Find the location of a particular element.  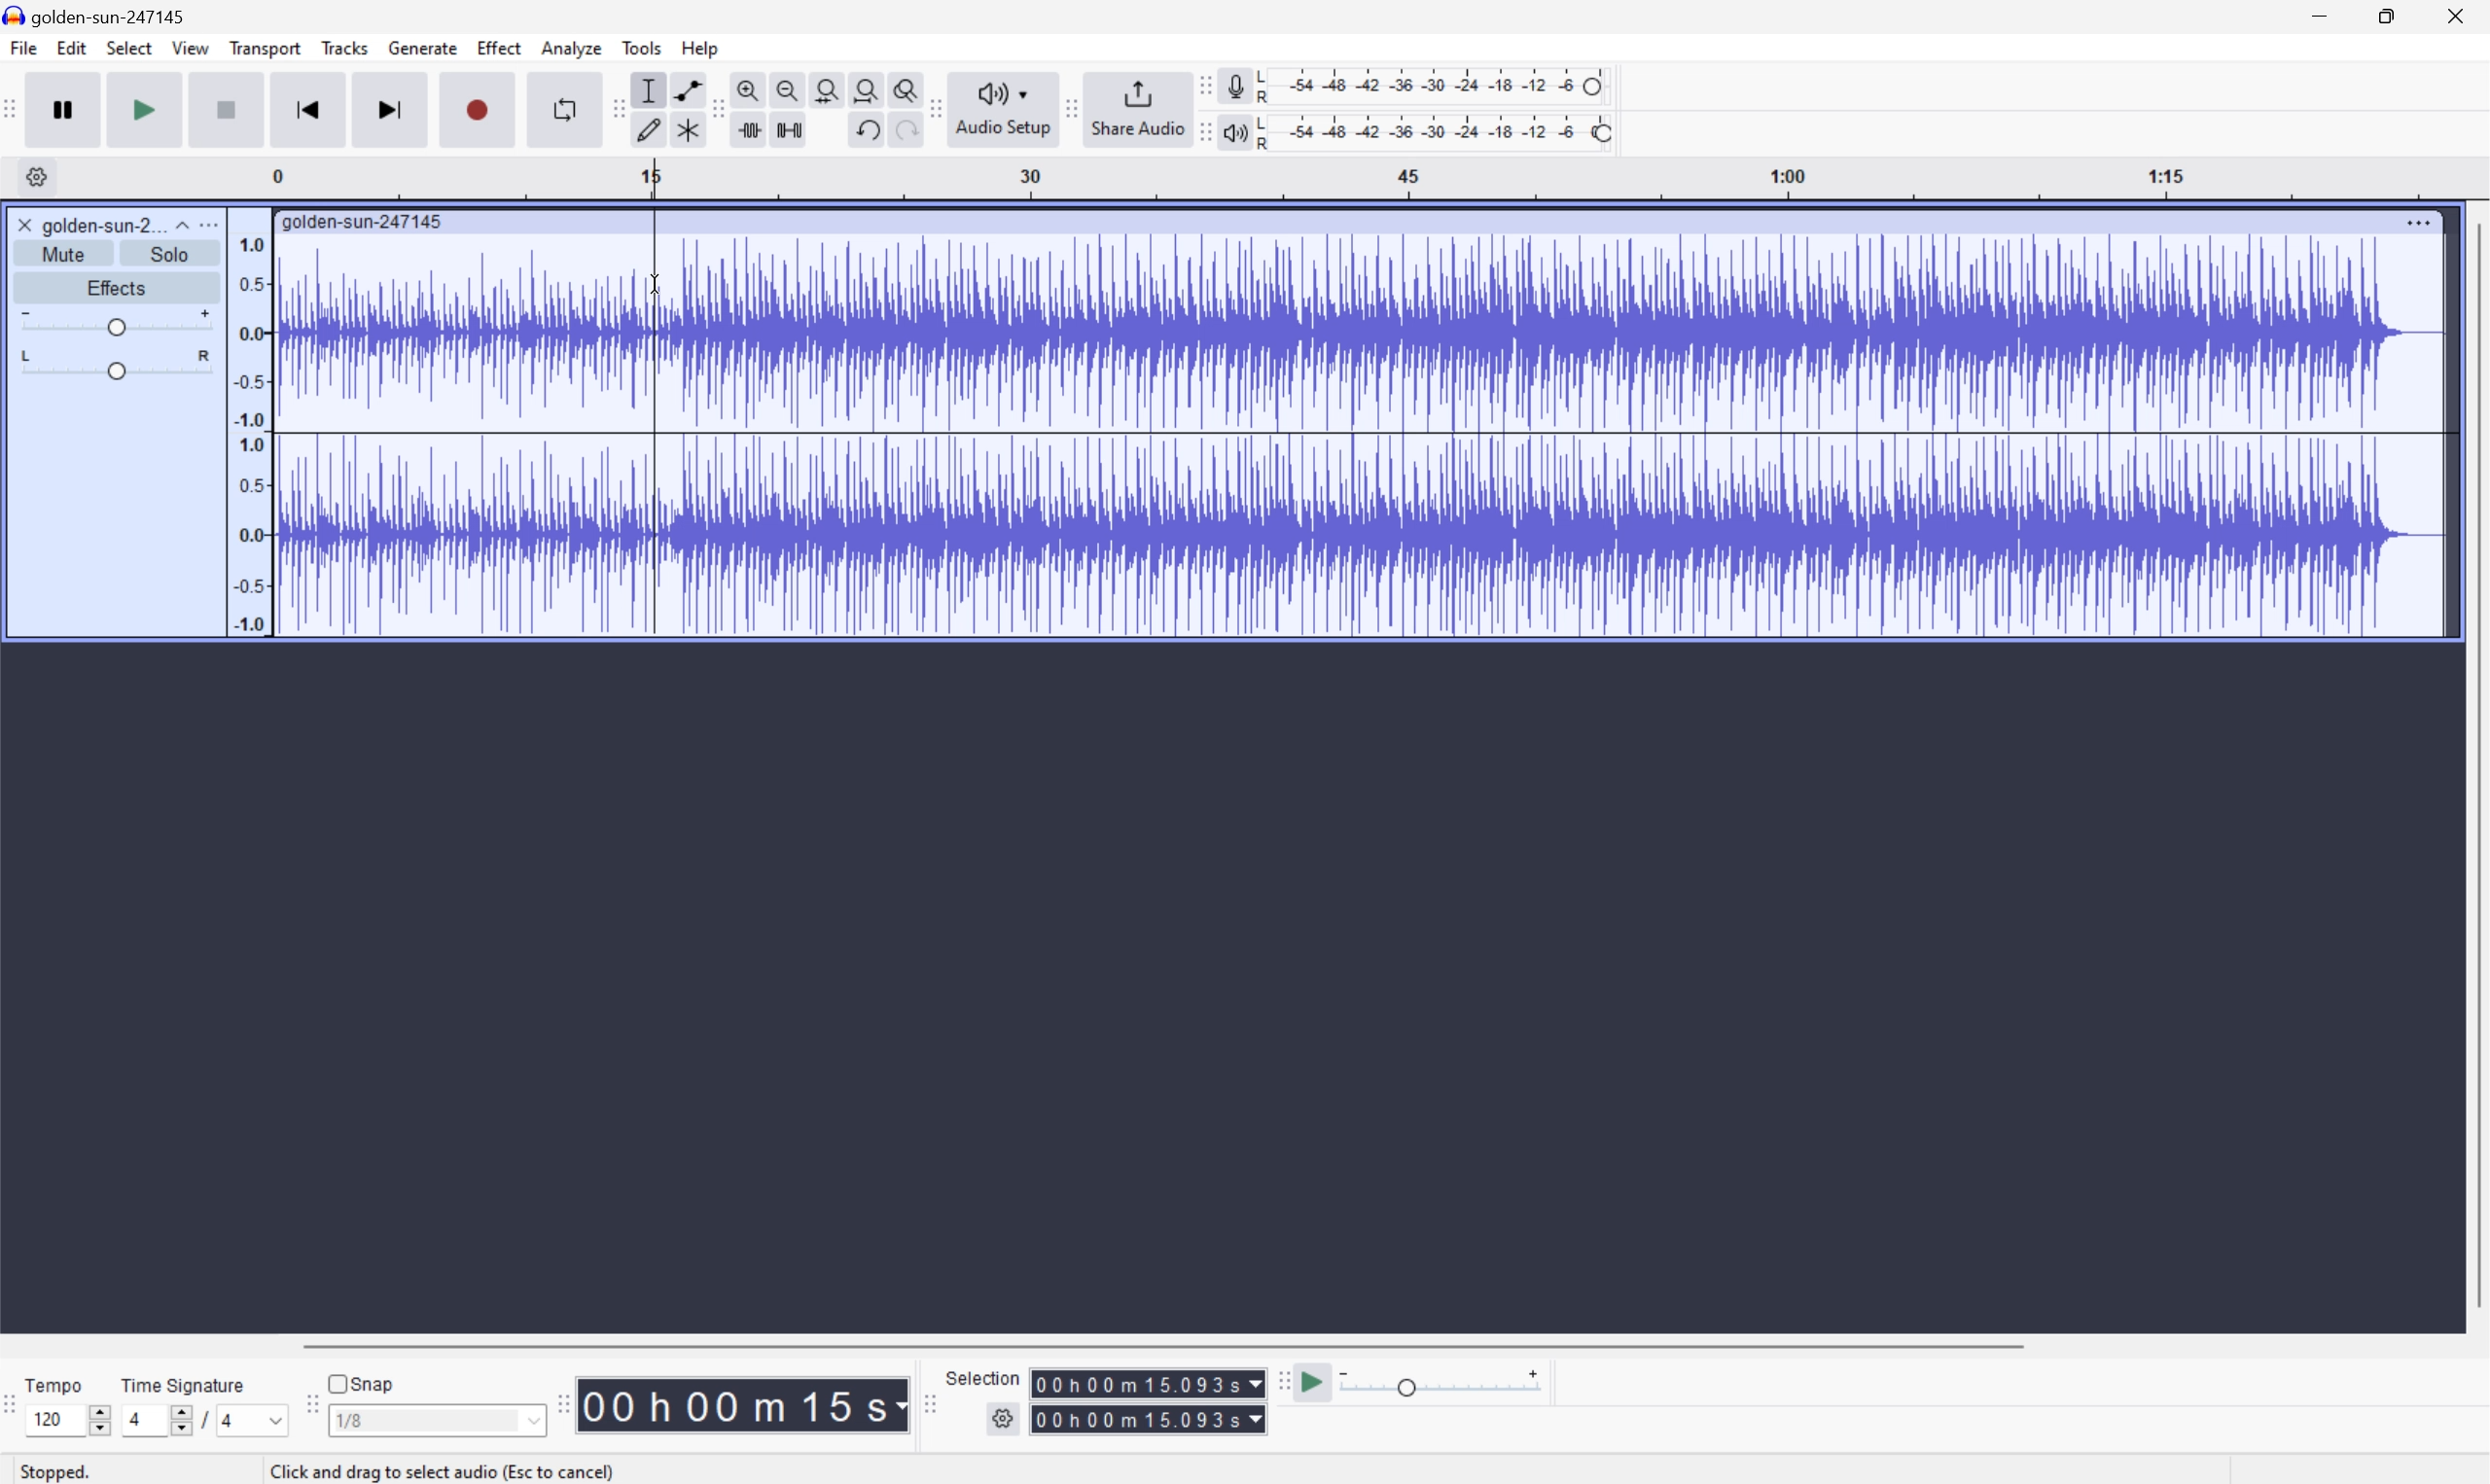

Skip to end is located at coordinates (392, 109).